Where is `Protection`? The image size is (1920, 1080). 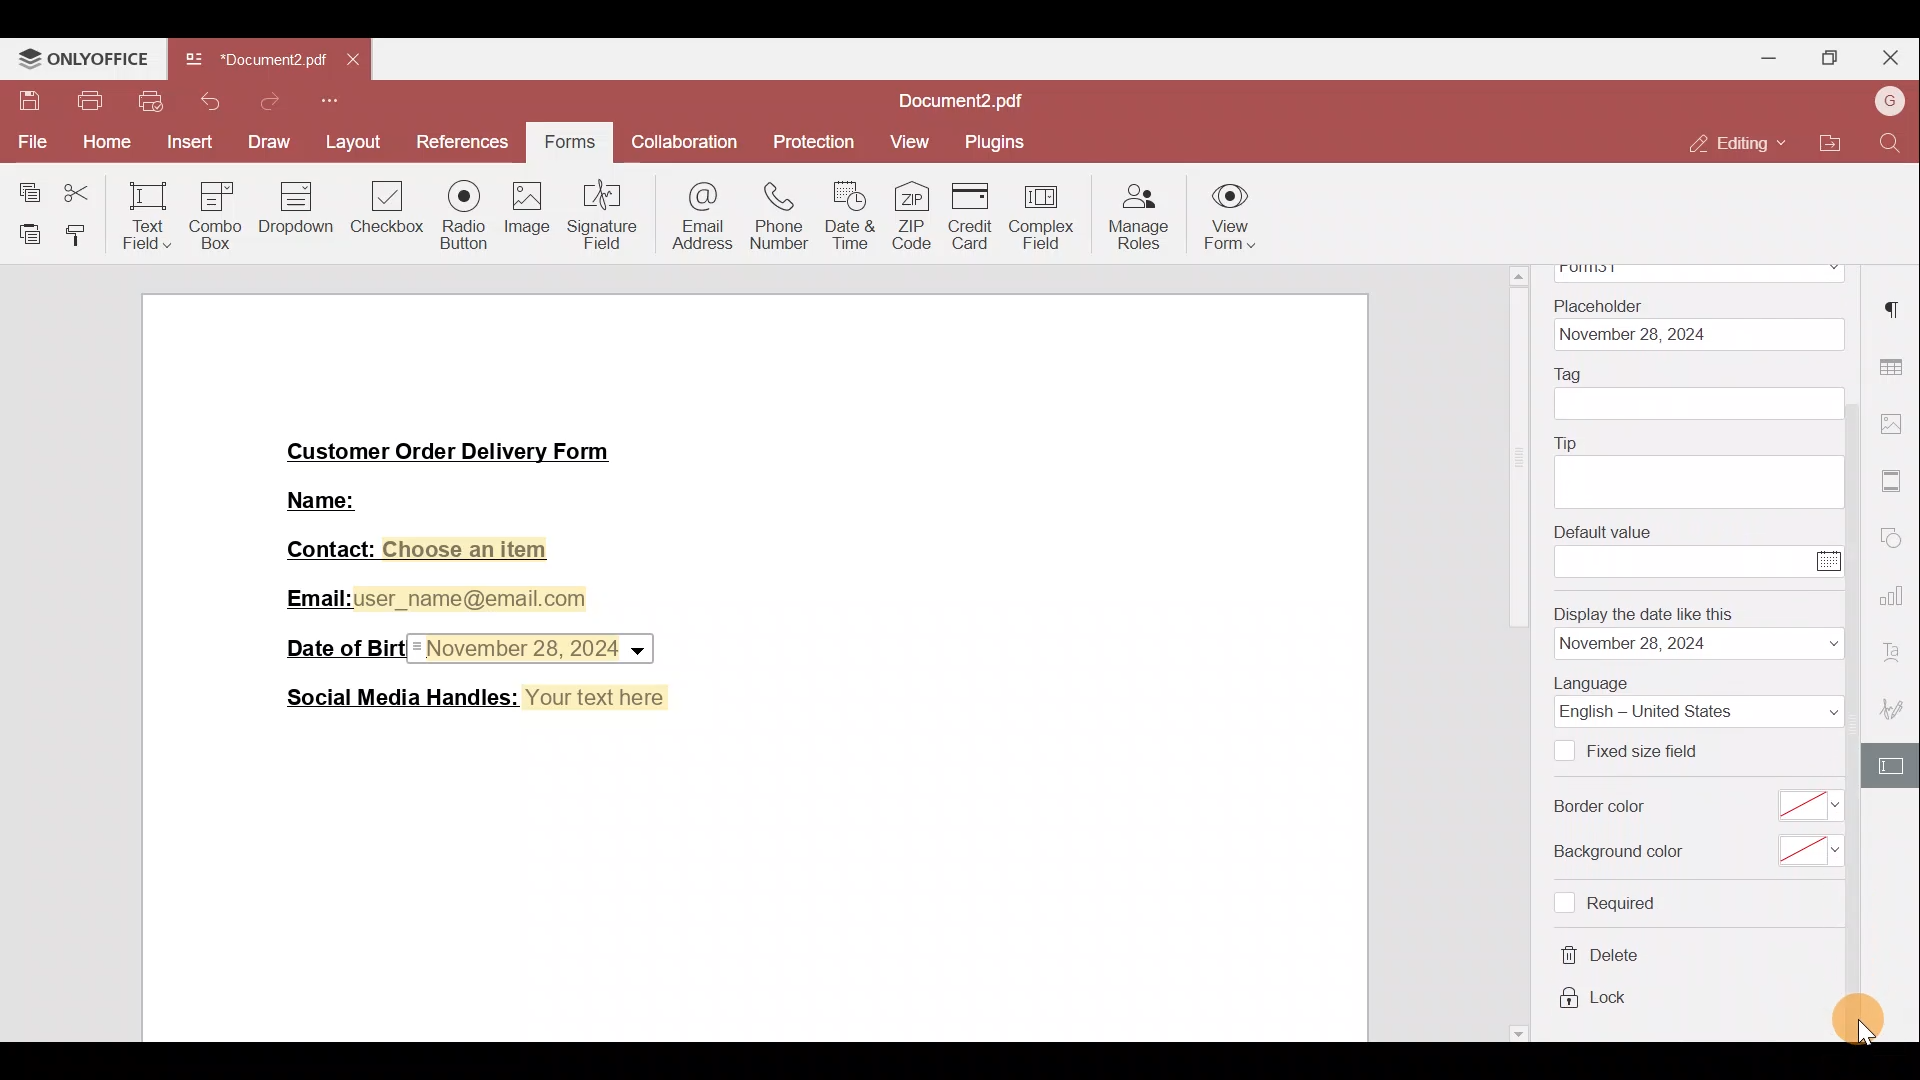
Protection is located at coordinates (820, 143).